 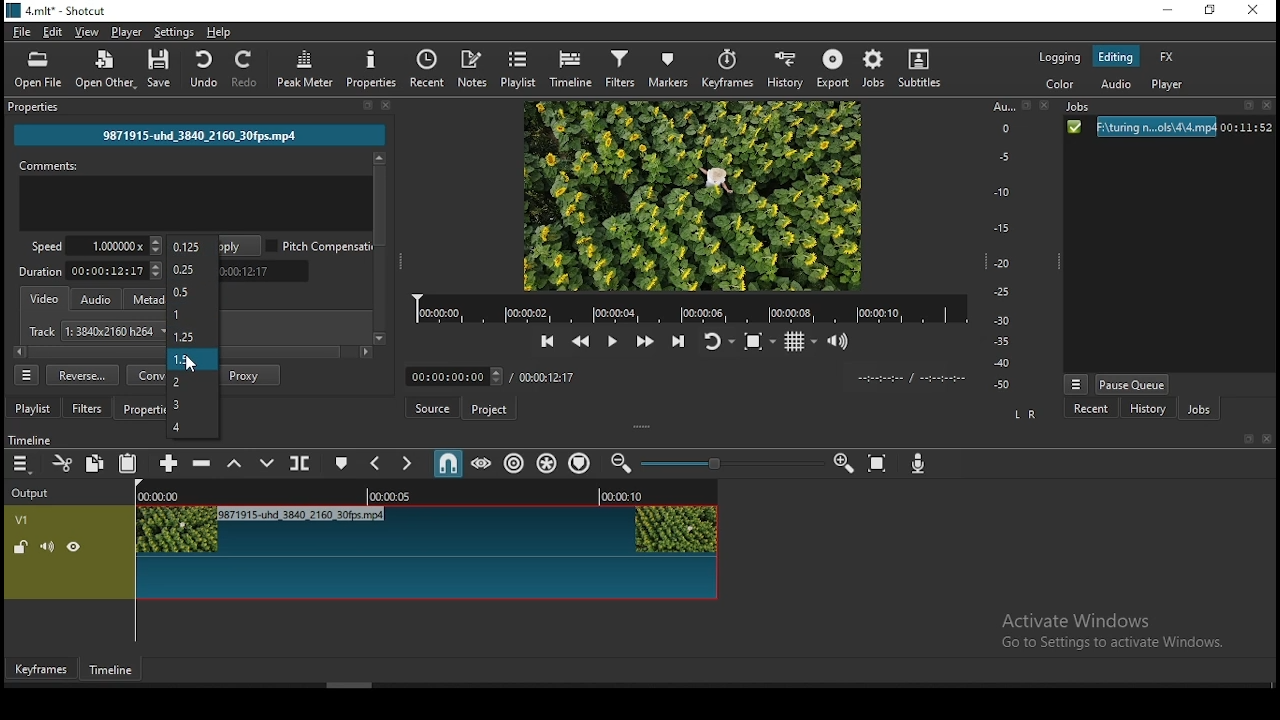 I want to click on color, so click(x=1062, y=85).